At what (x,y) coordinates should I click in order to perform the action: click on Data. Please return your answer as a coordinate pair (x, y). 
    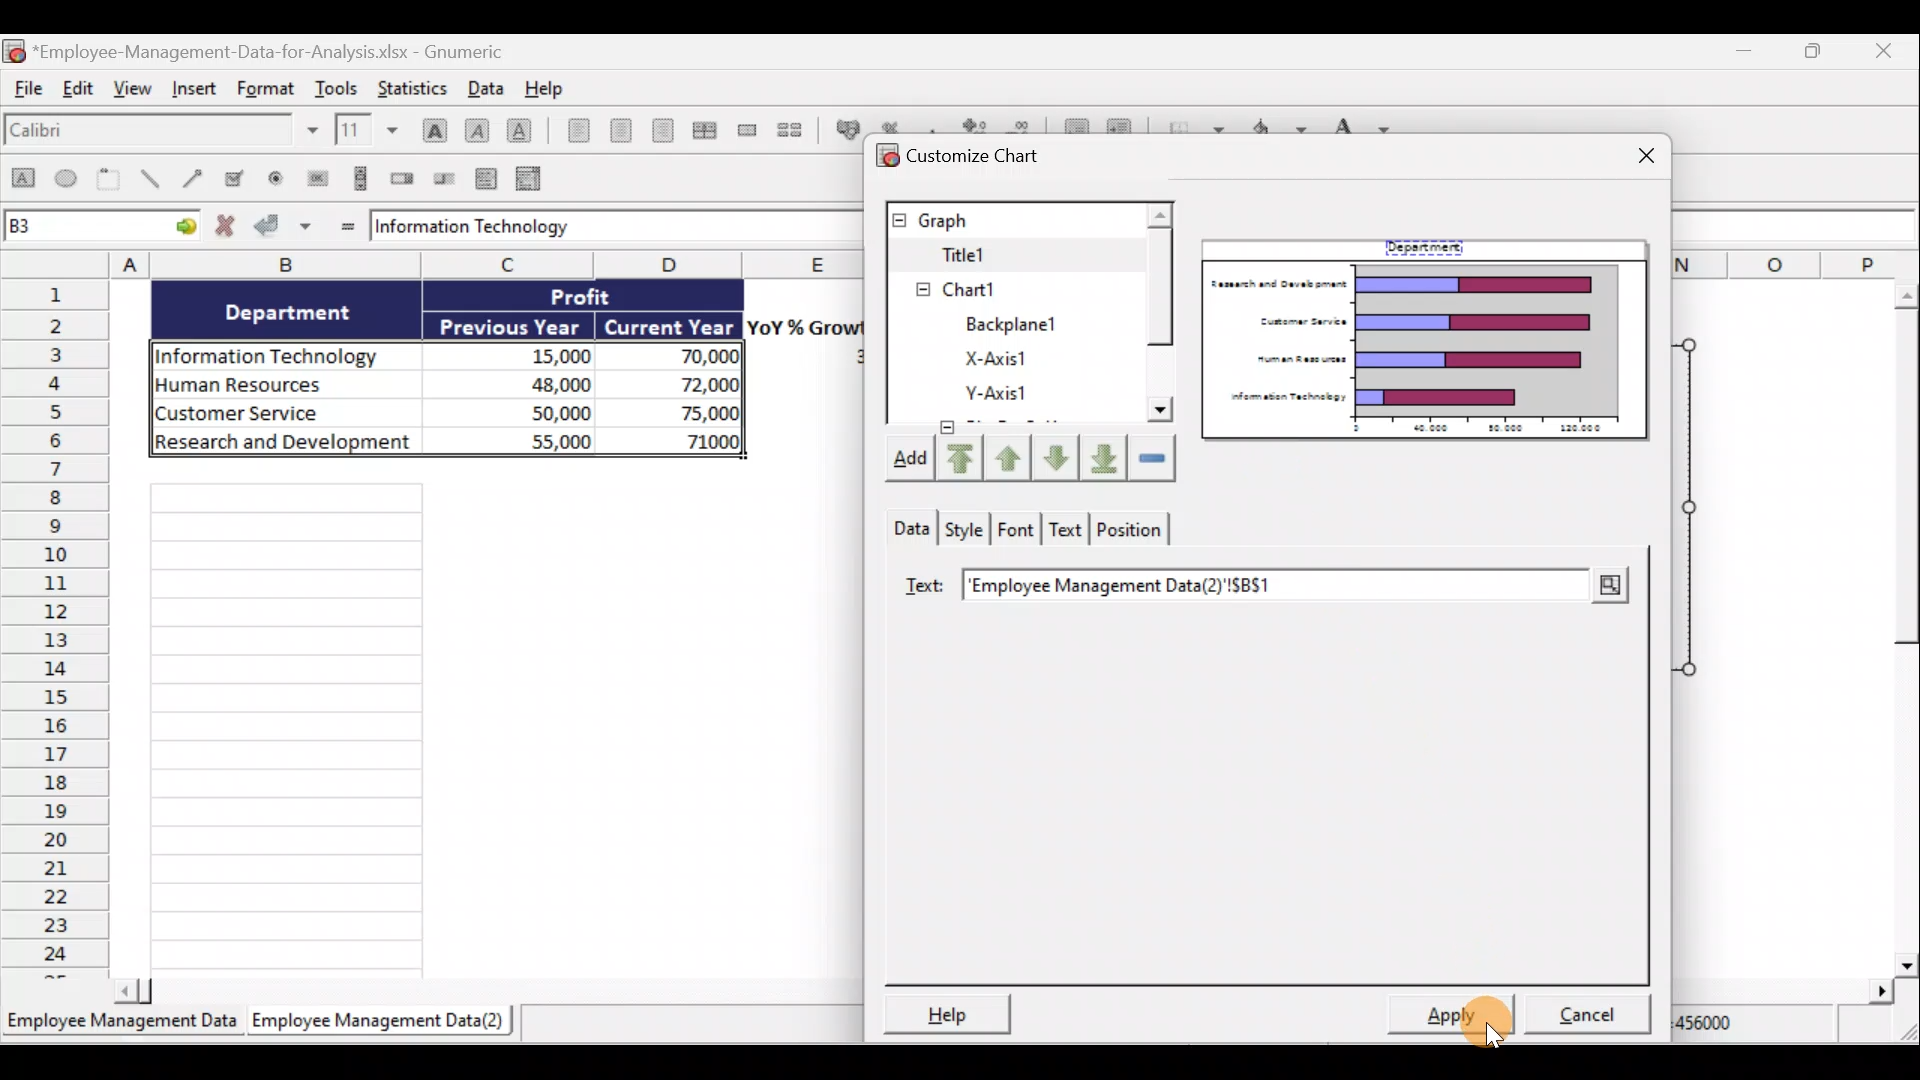
    Looking at the image, I should click on (907, 526).